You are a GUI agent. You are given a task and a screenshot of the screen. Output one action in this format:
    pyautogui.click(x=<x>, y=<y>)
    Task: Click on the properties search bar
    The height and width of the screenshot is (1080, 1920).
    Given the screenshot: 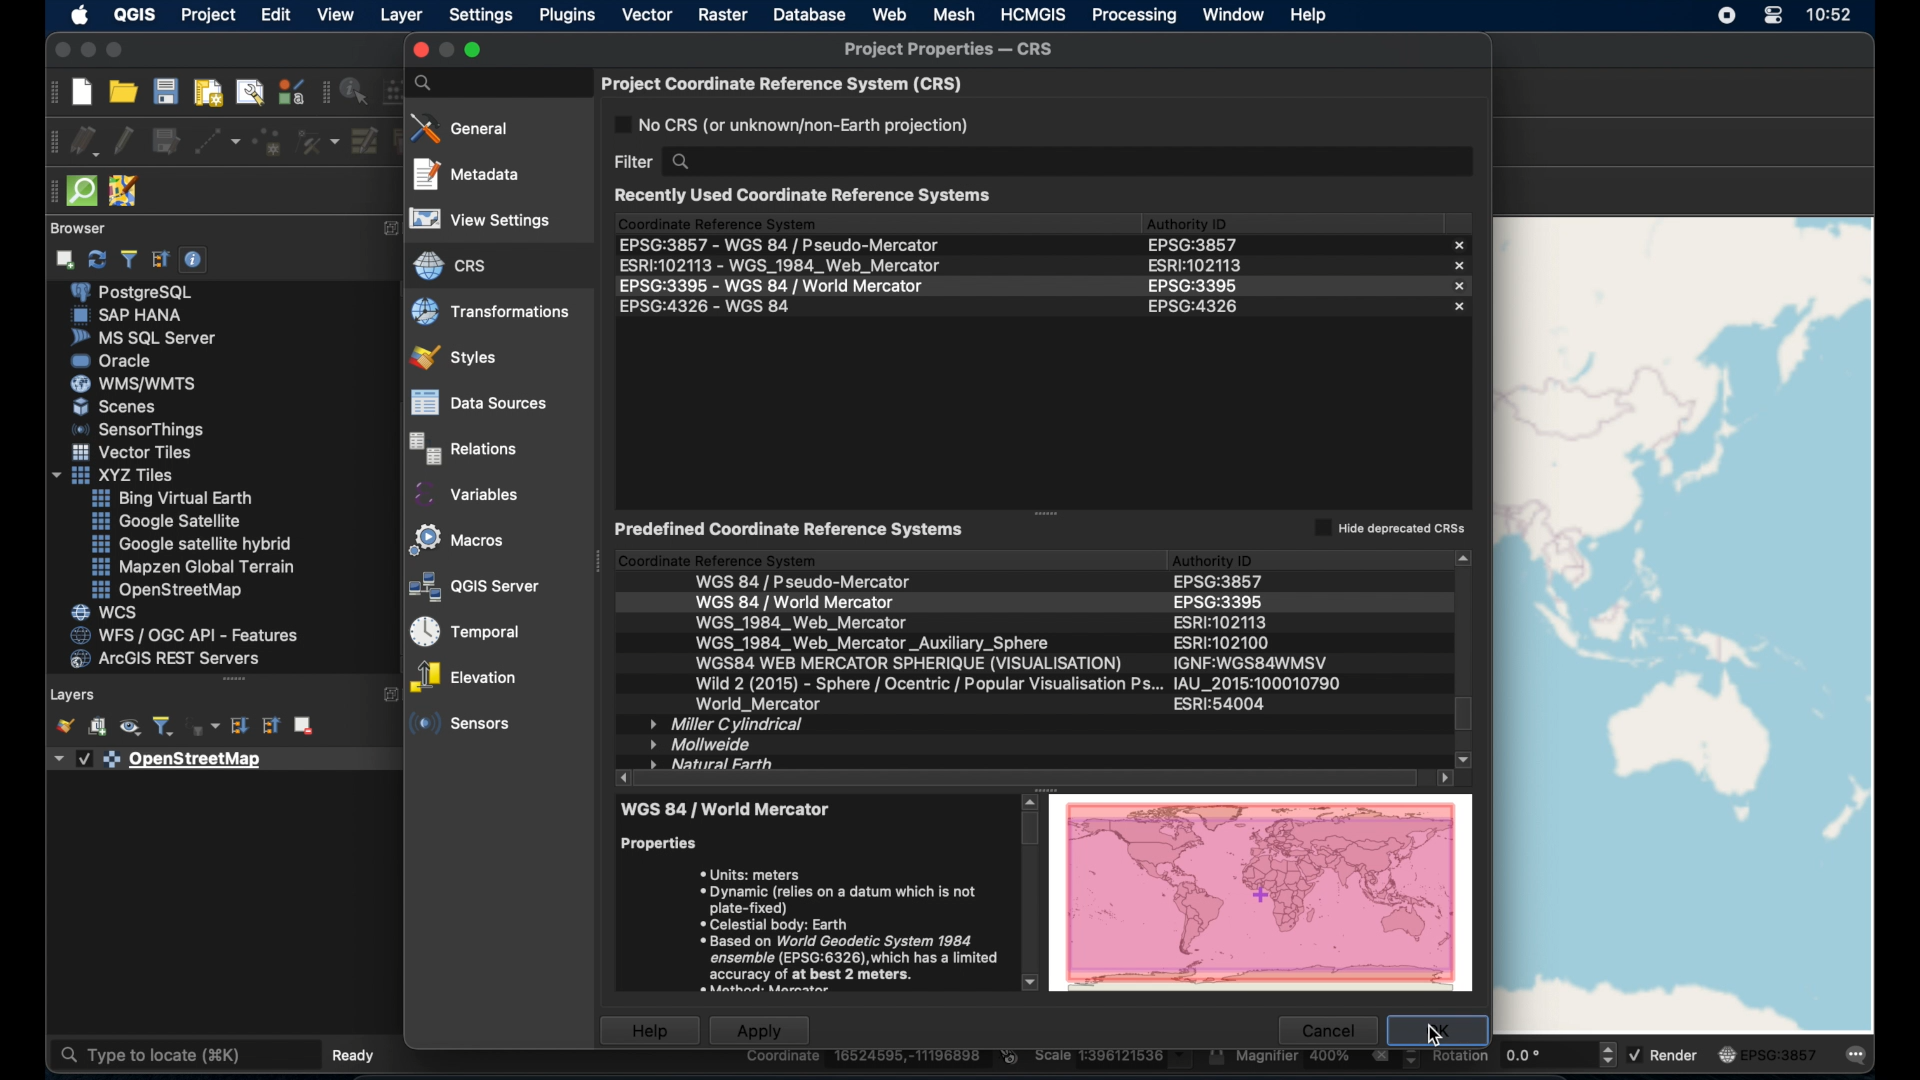 What is the action you would take?
    pyautogui.click(x=491, y=83)
    